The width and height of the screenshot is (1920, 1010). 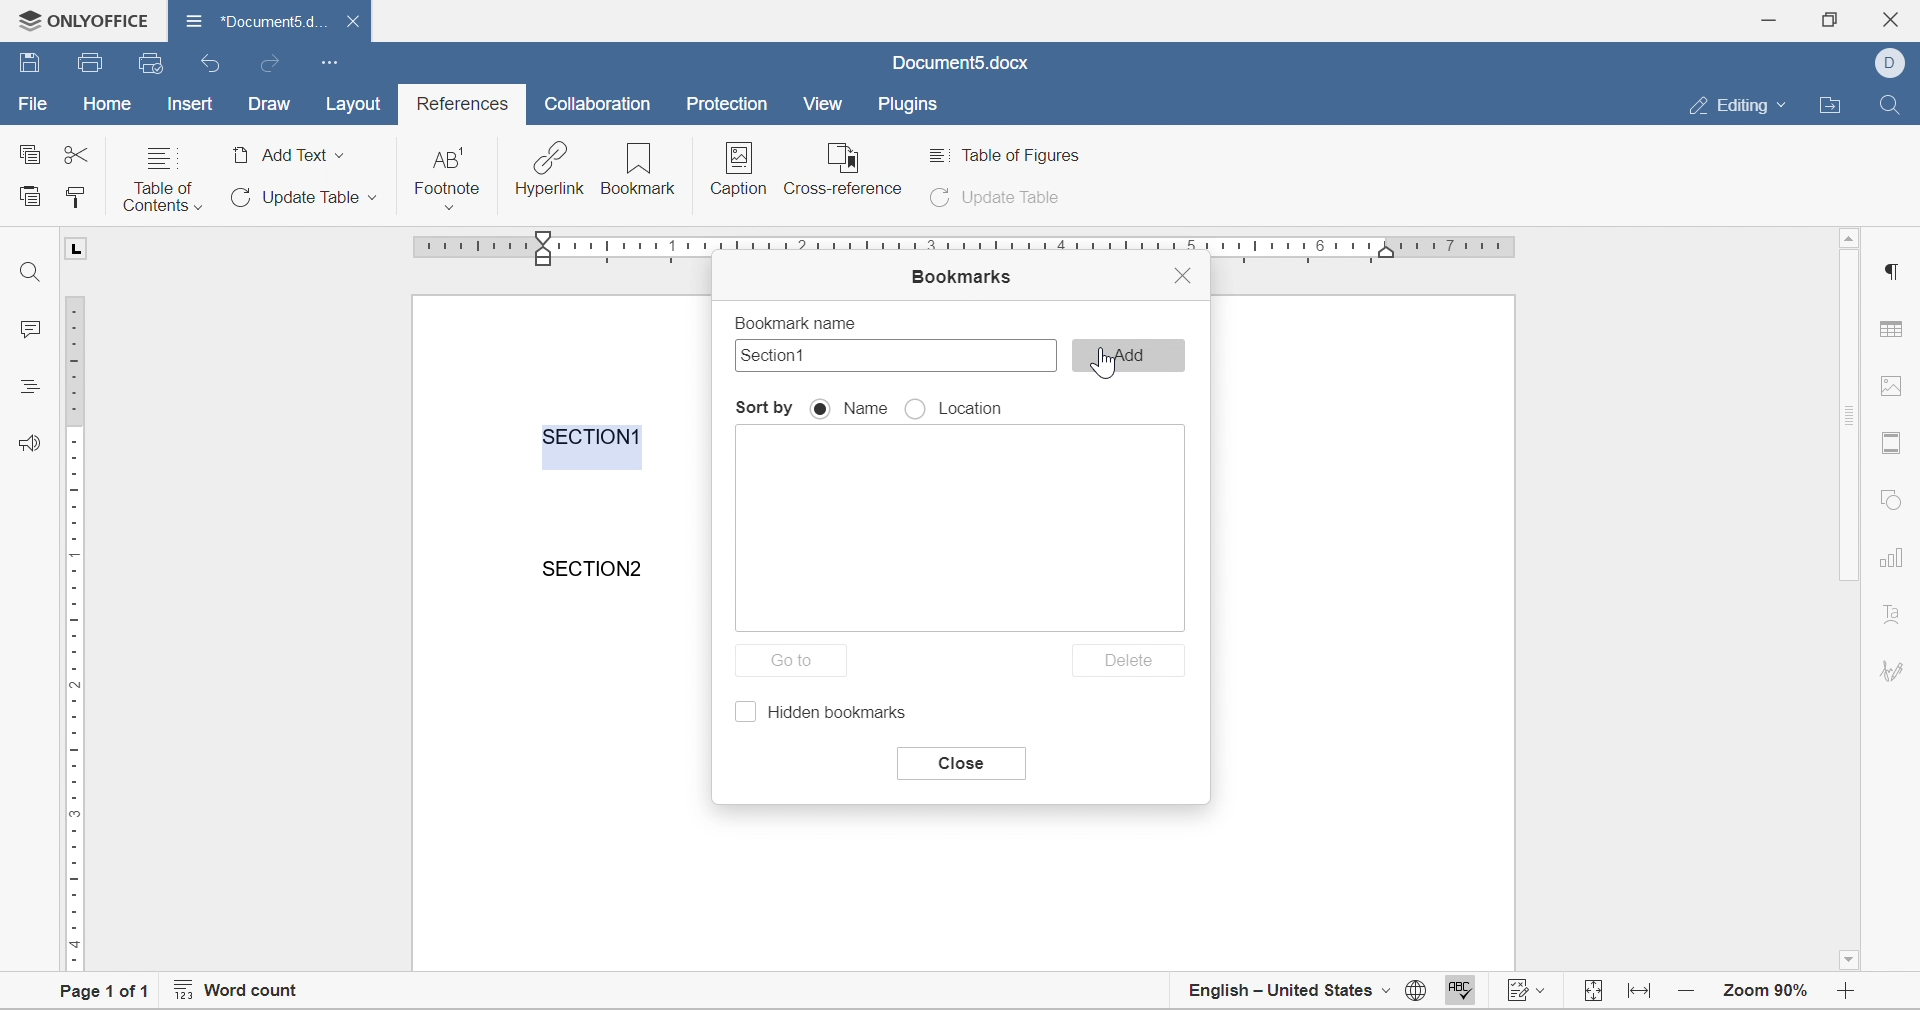 I want to click on name, so click(x=865, y=408).